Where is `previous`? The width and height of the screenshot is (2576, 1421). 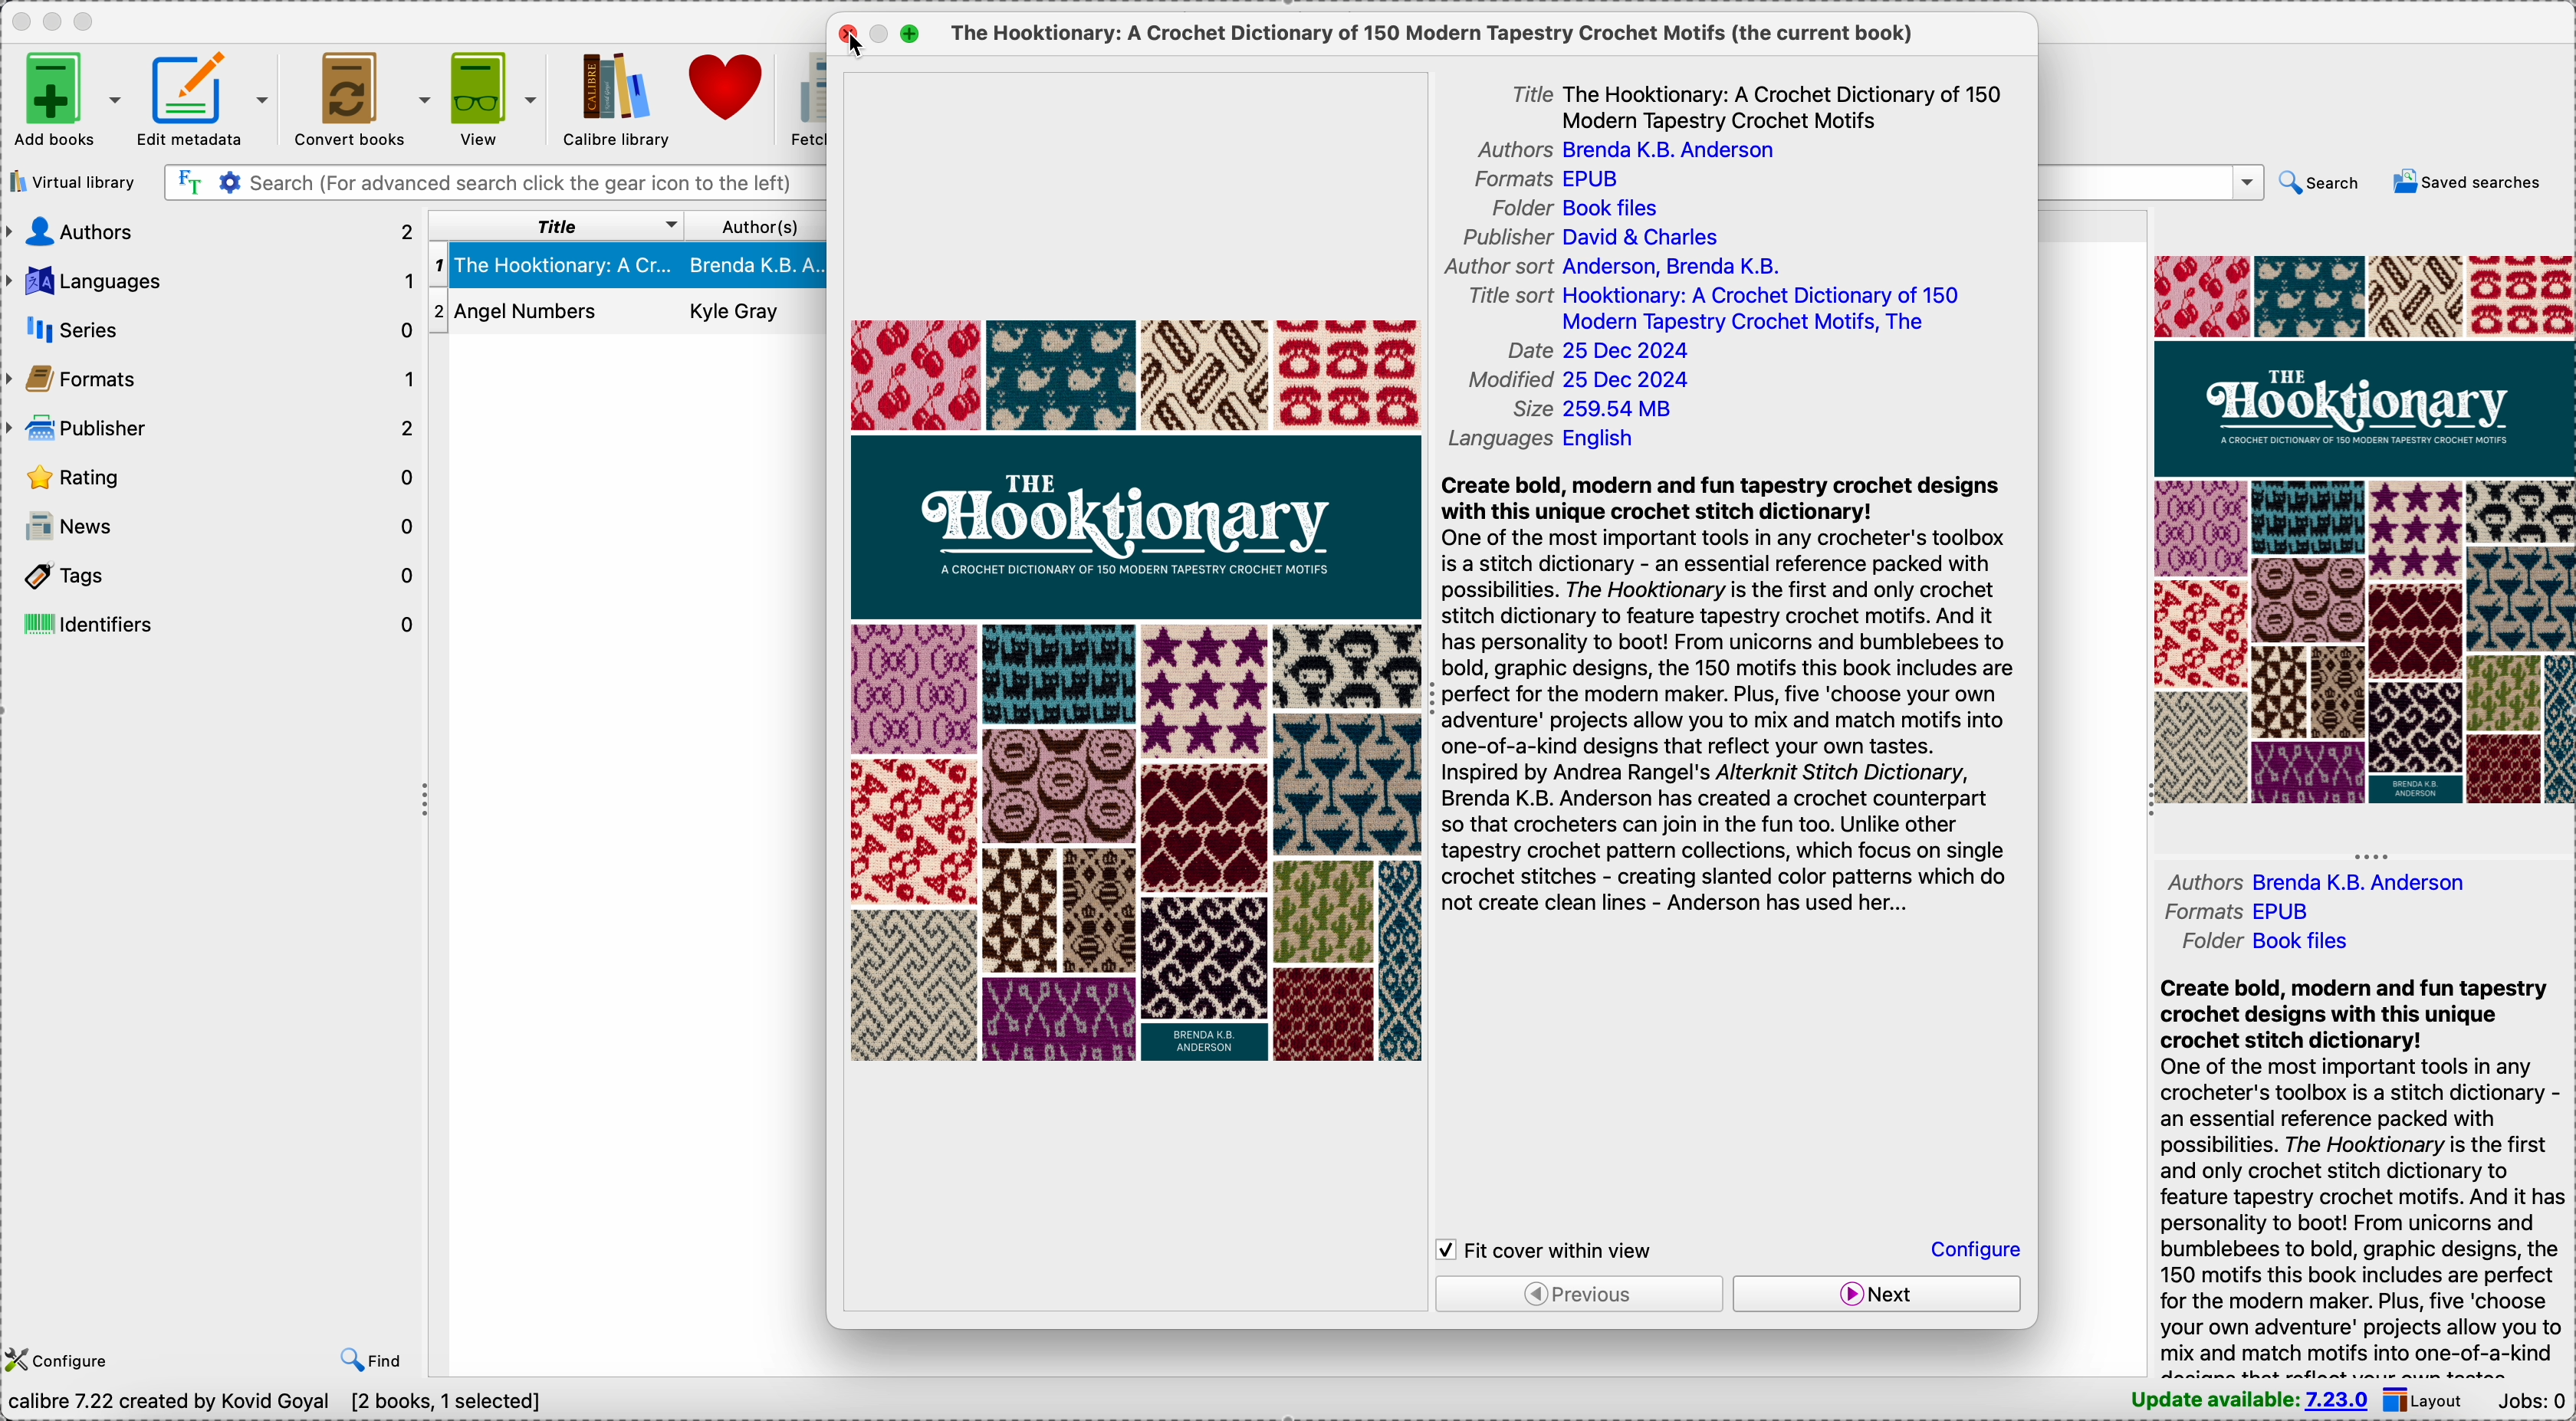 previous is located at coordinates (1578, 1294).